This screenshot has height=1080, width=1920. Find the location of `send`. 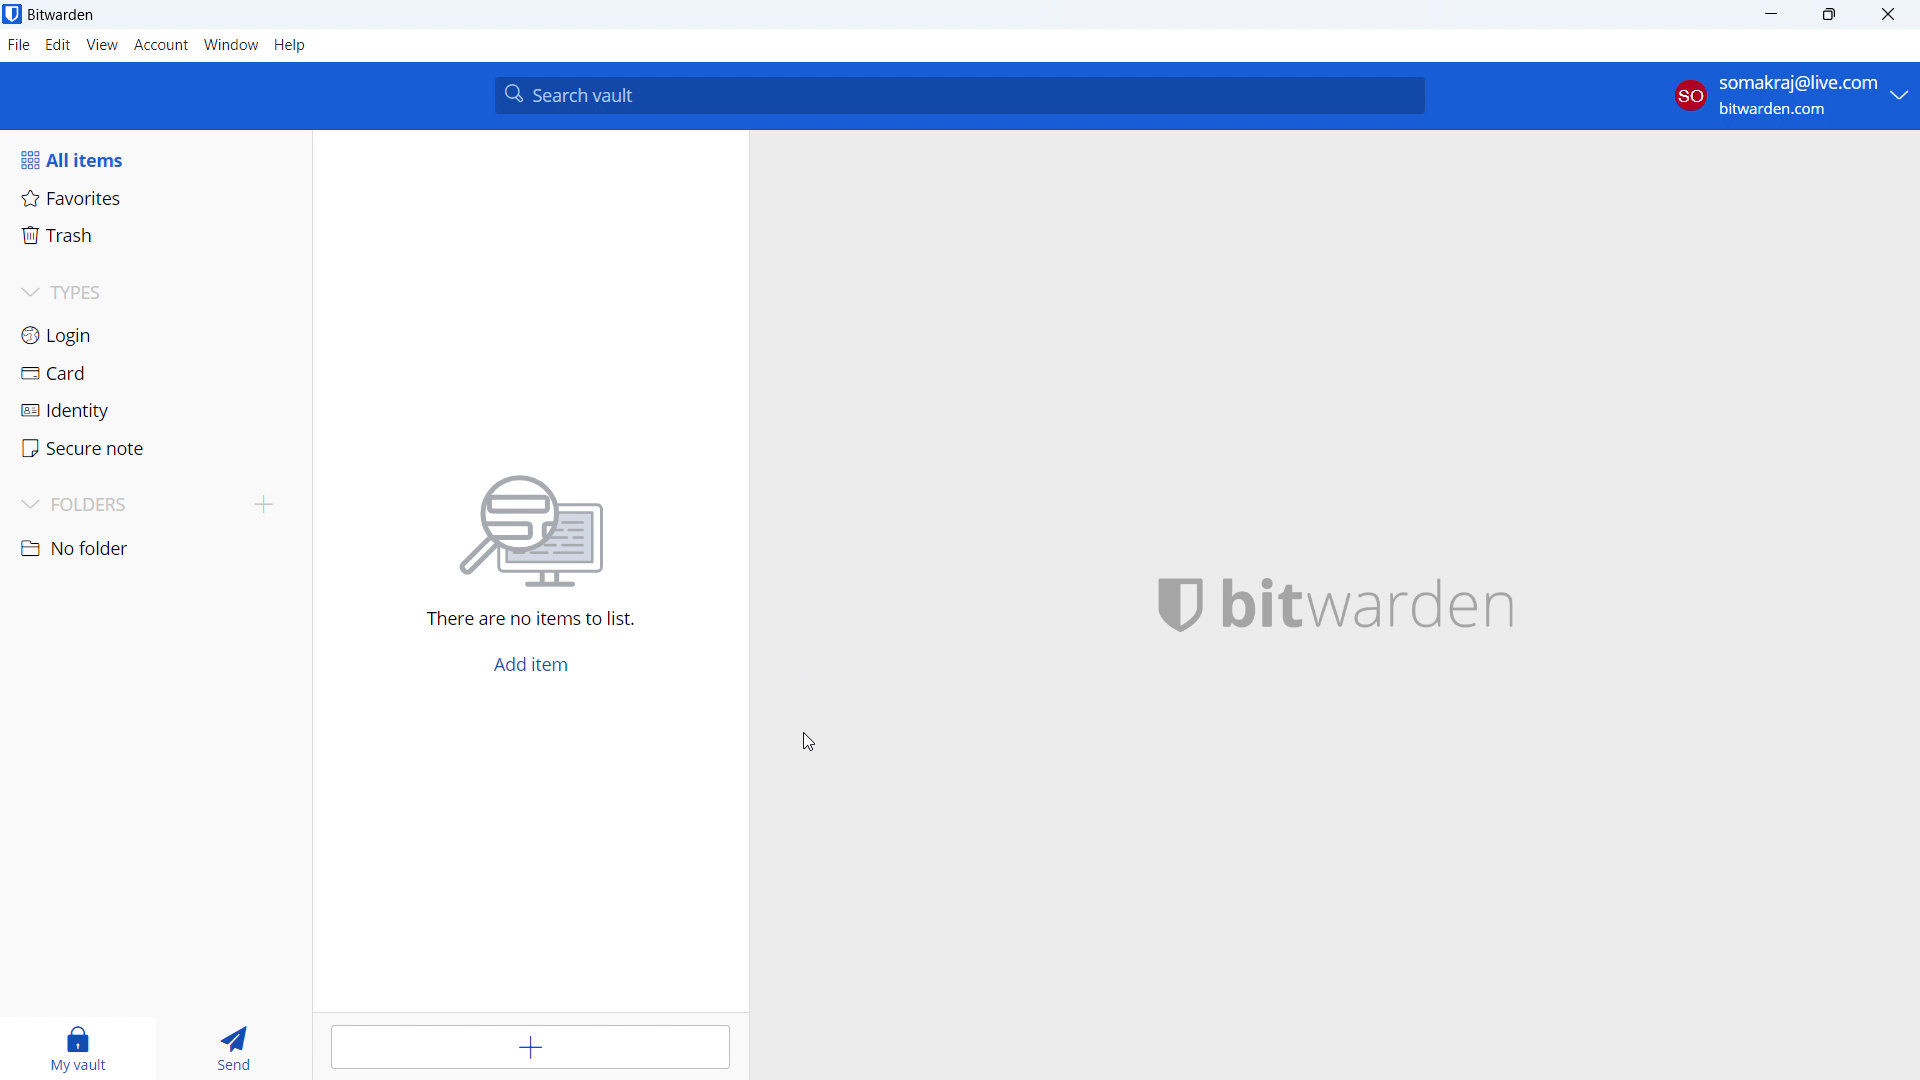

send is located at coordinates (233, 1050).